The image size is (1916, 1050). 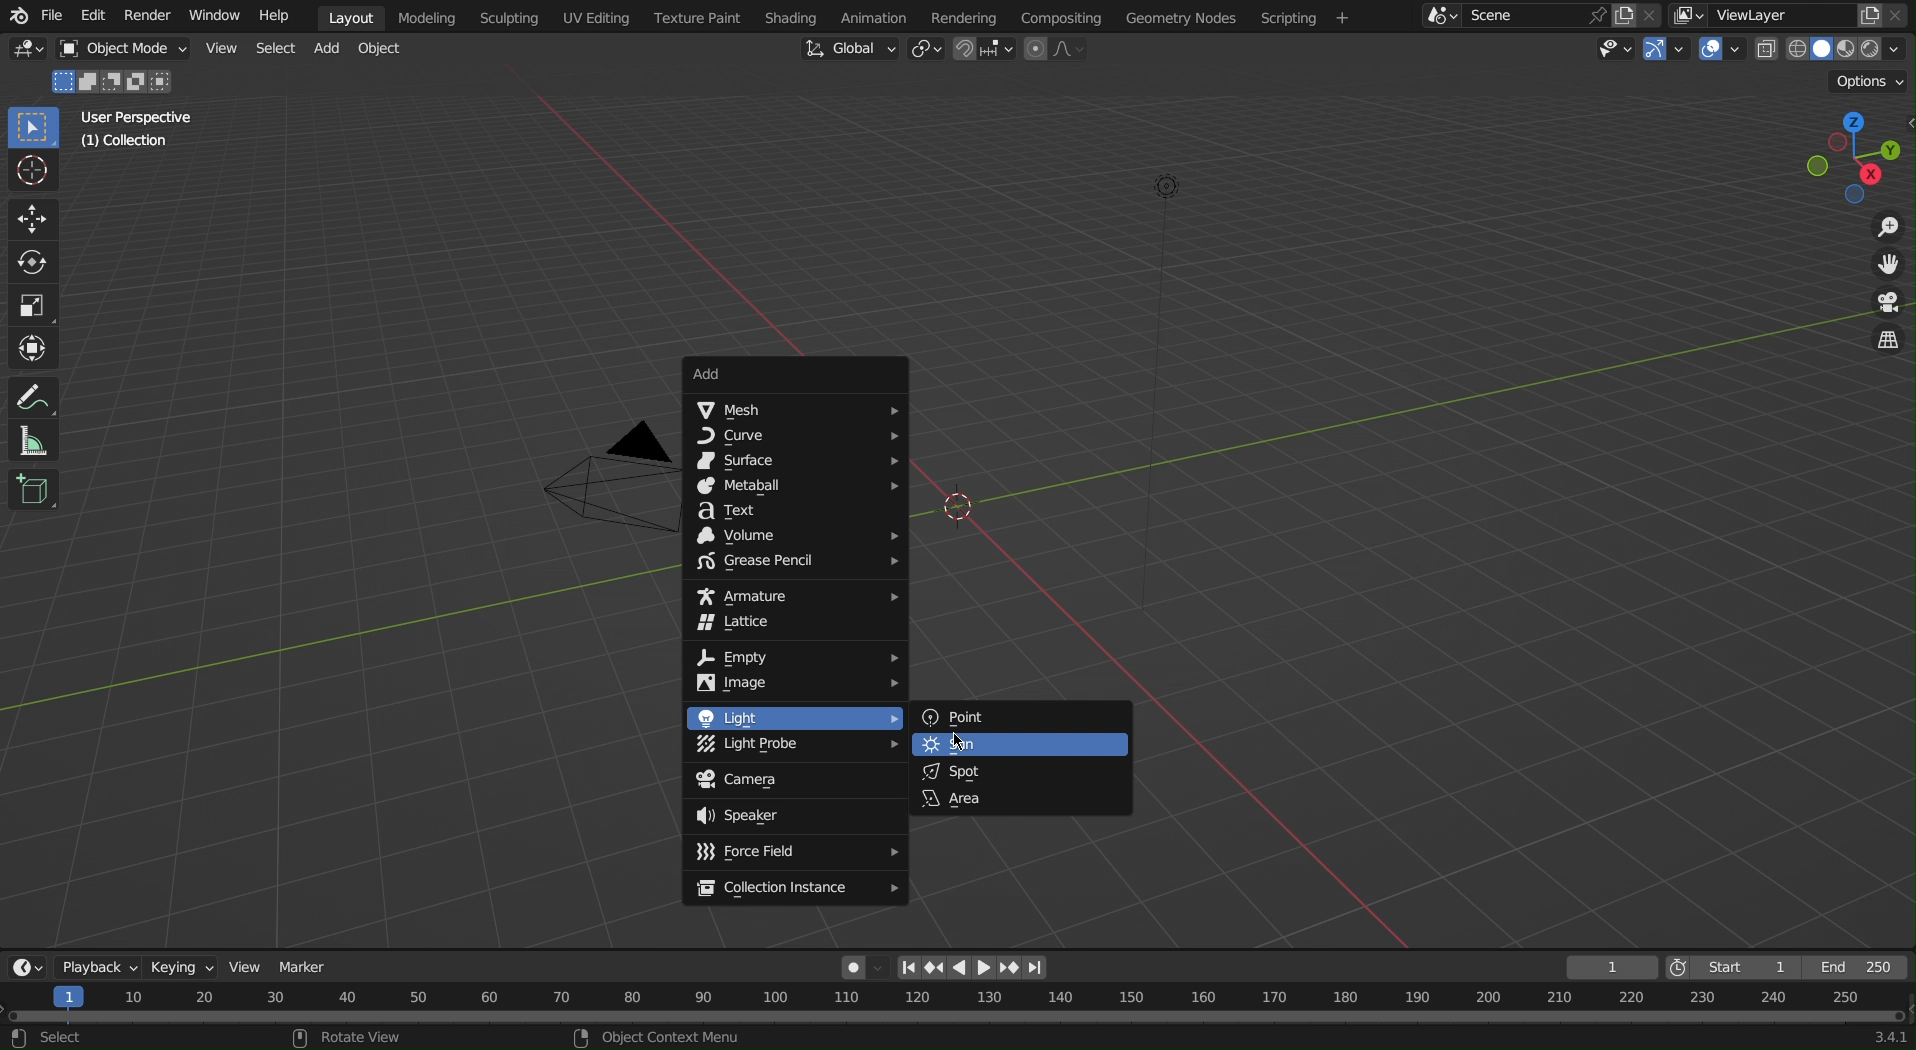 I want to click on Select, so click(x=275, y=48).